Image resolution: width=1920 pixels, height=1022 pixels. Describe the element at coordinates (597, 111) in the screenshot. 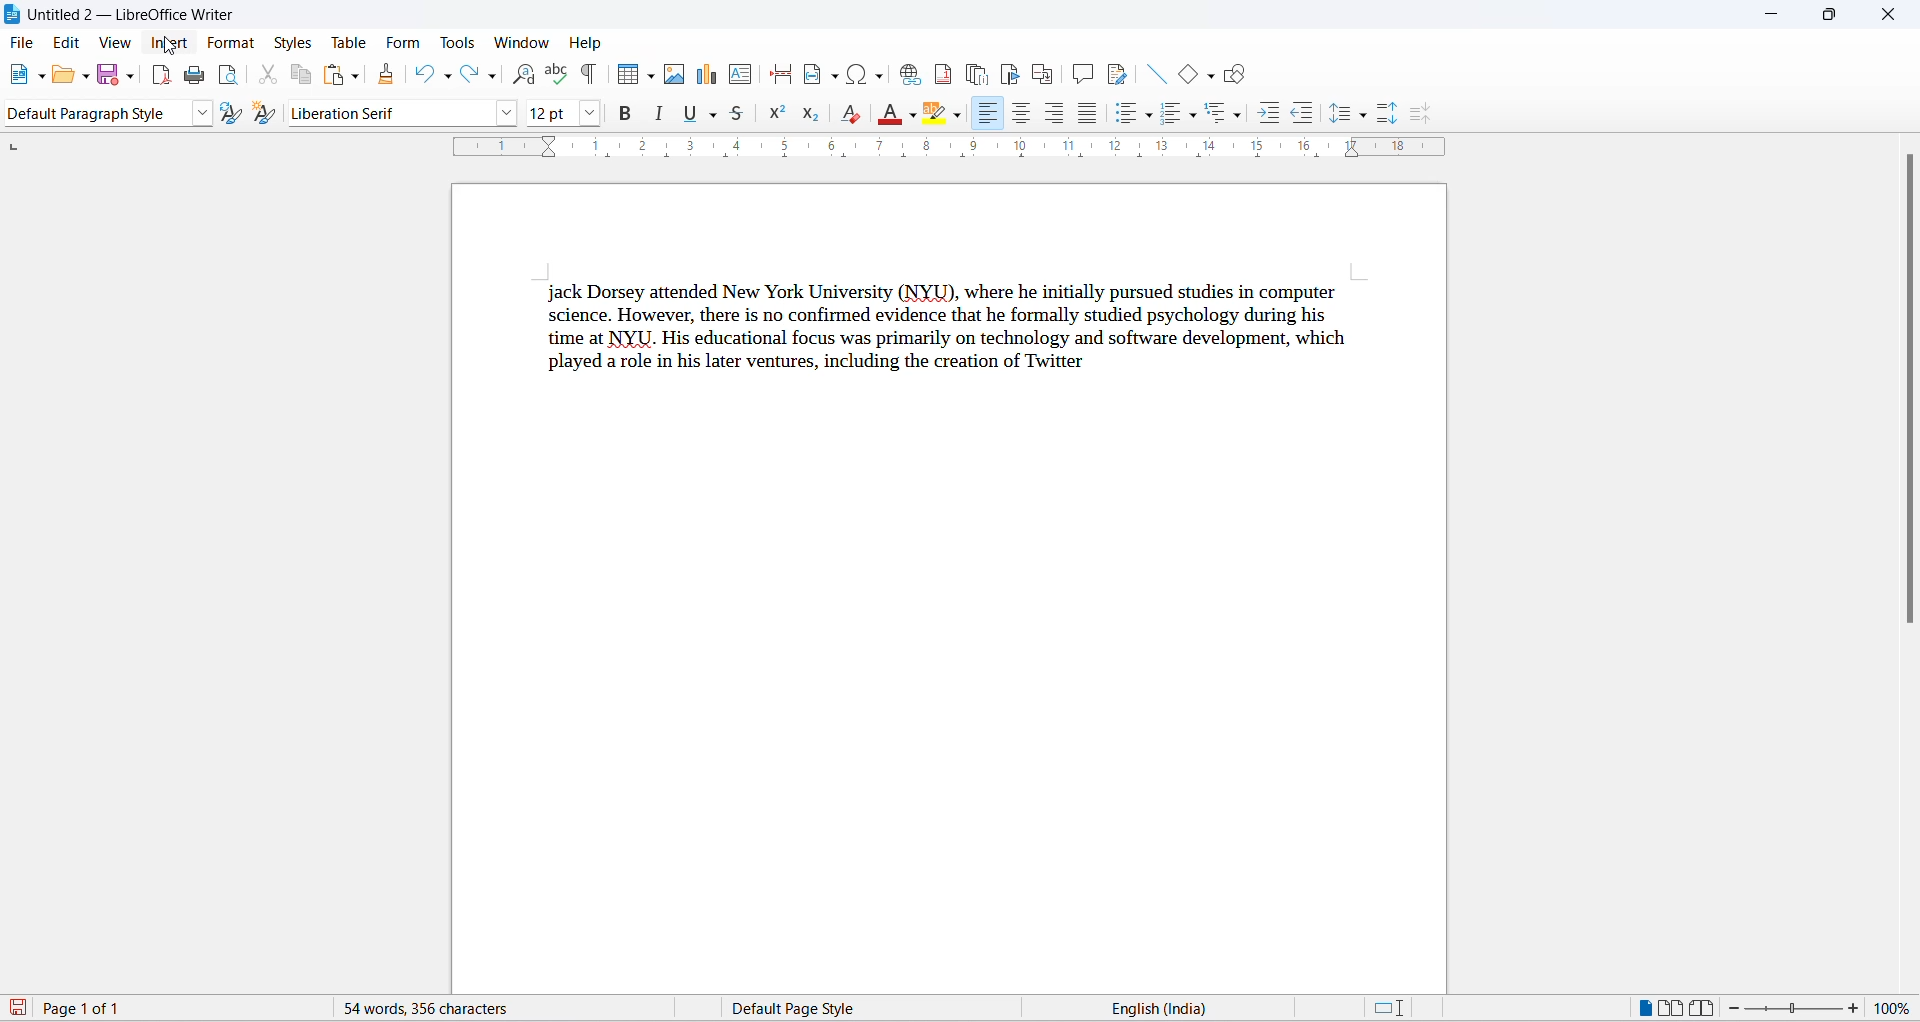

I see `font size options` at that location.